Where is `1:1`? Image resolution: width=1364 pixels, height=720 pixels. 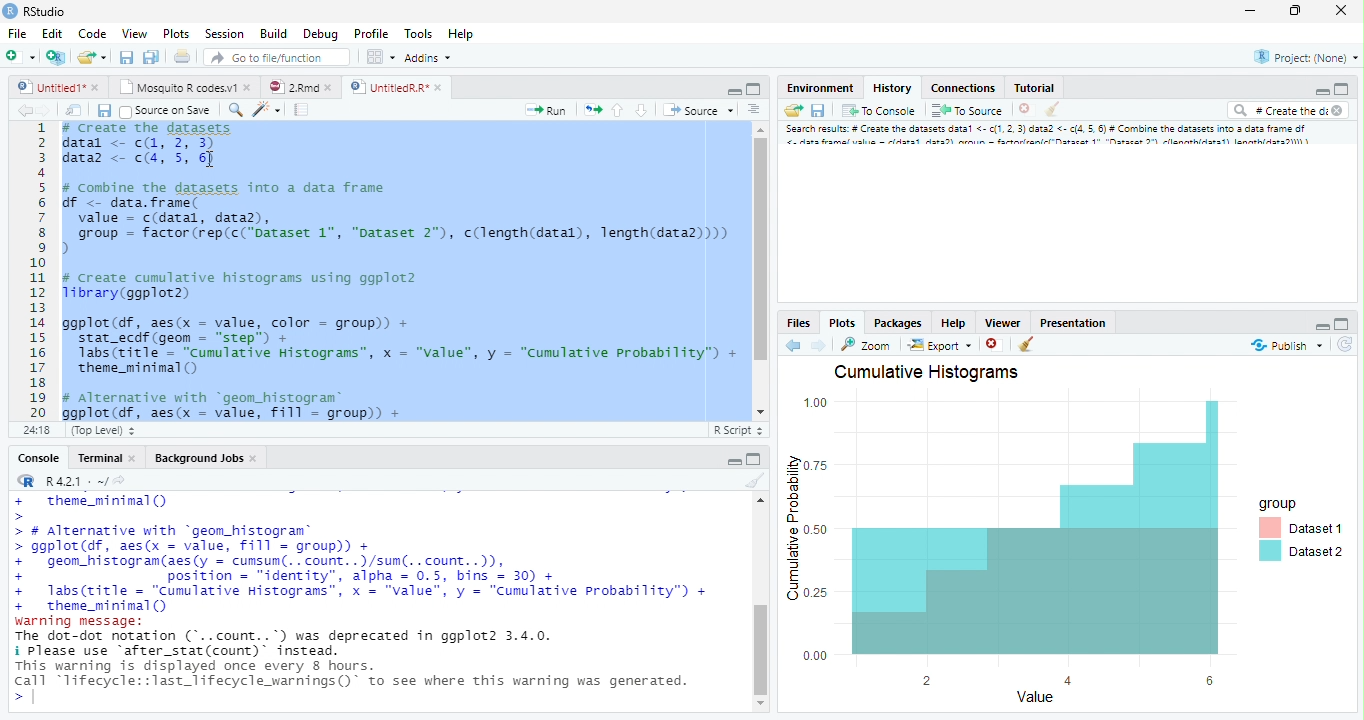 1:1 is located at coordinates (41, 430).